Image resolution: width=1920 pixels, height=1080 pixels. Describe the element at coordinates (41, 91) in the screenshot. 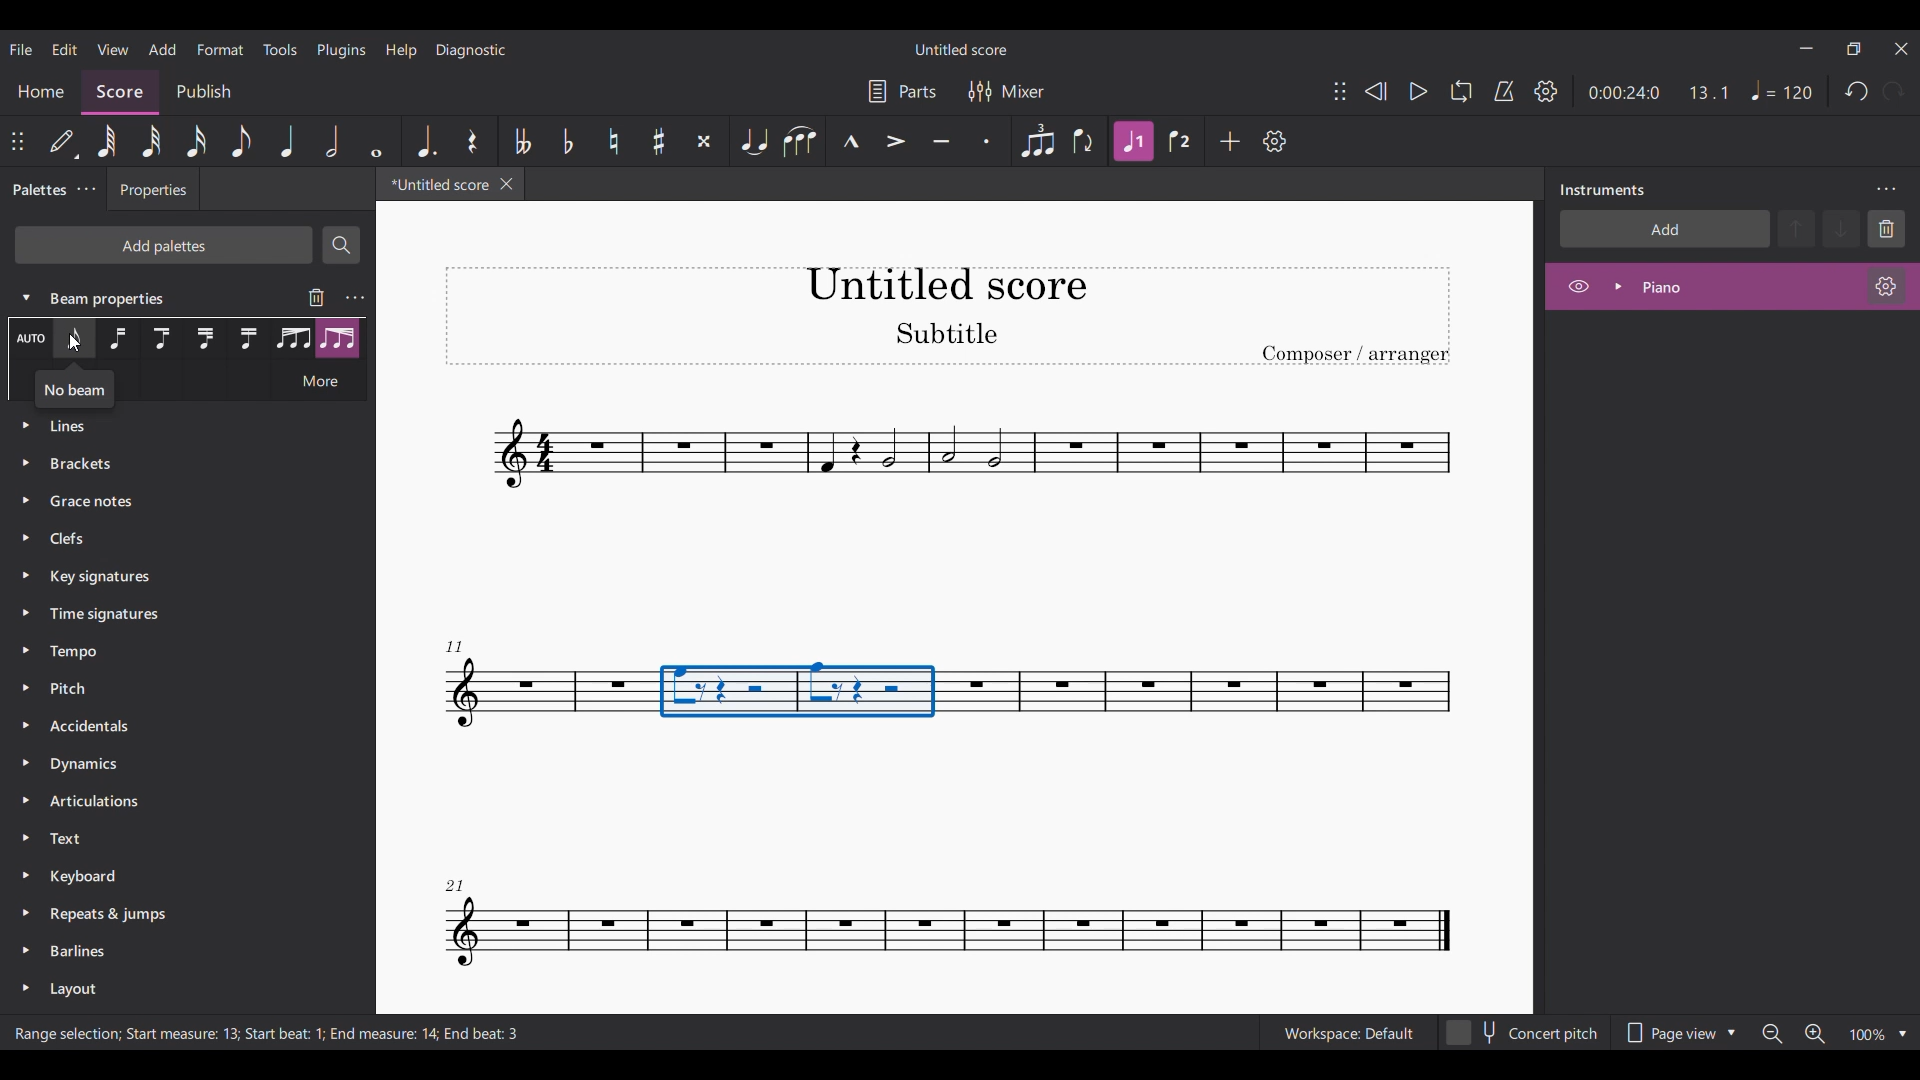

I see `Home section` at that location.